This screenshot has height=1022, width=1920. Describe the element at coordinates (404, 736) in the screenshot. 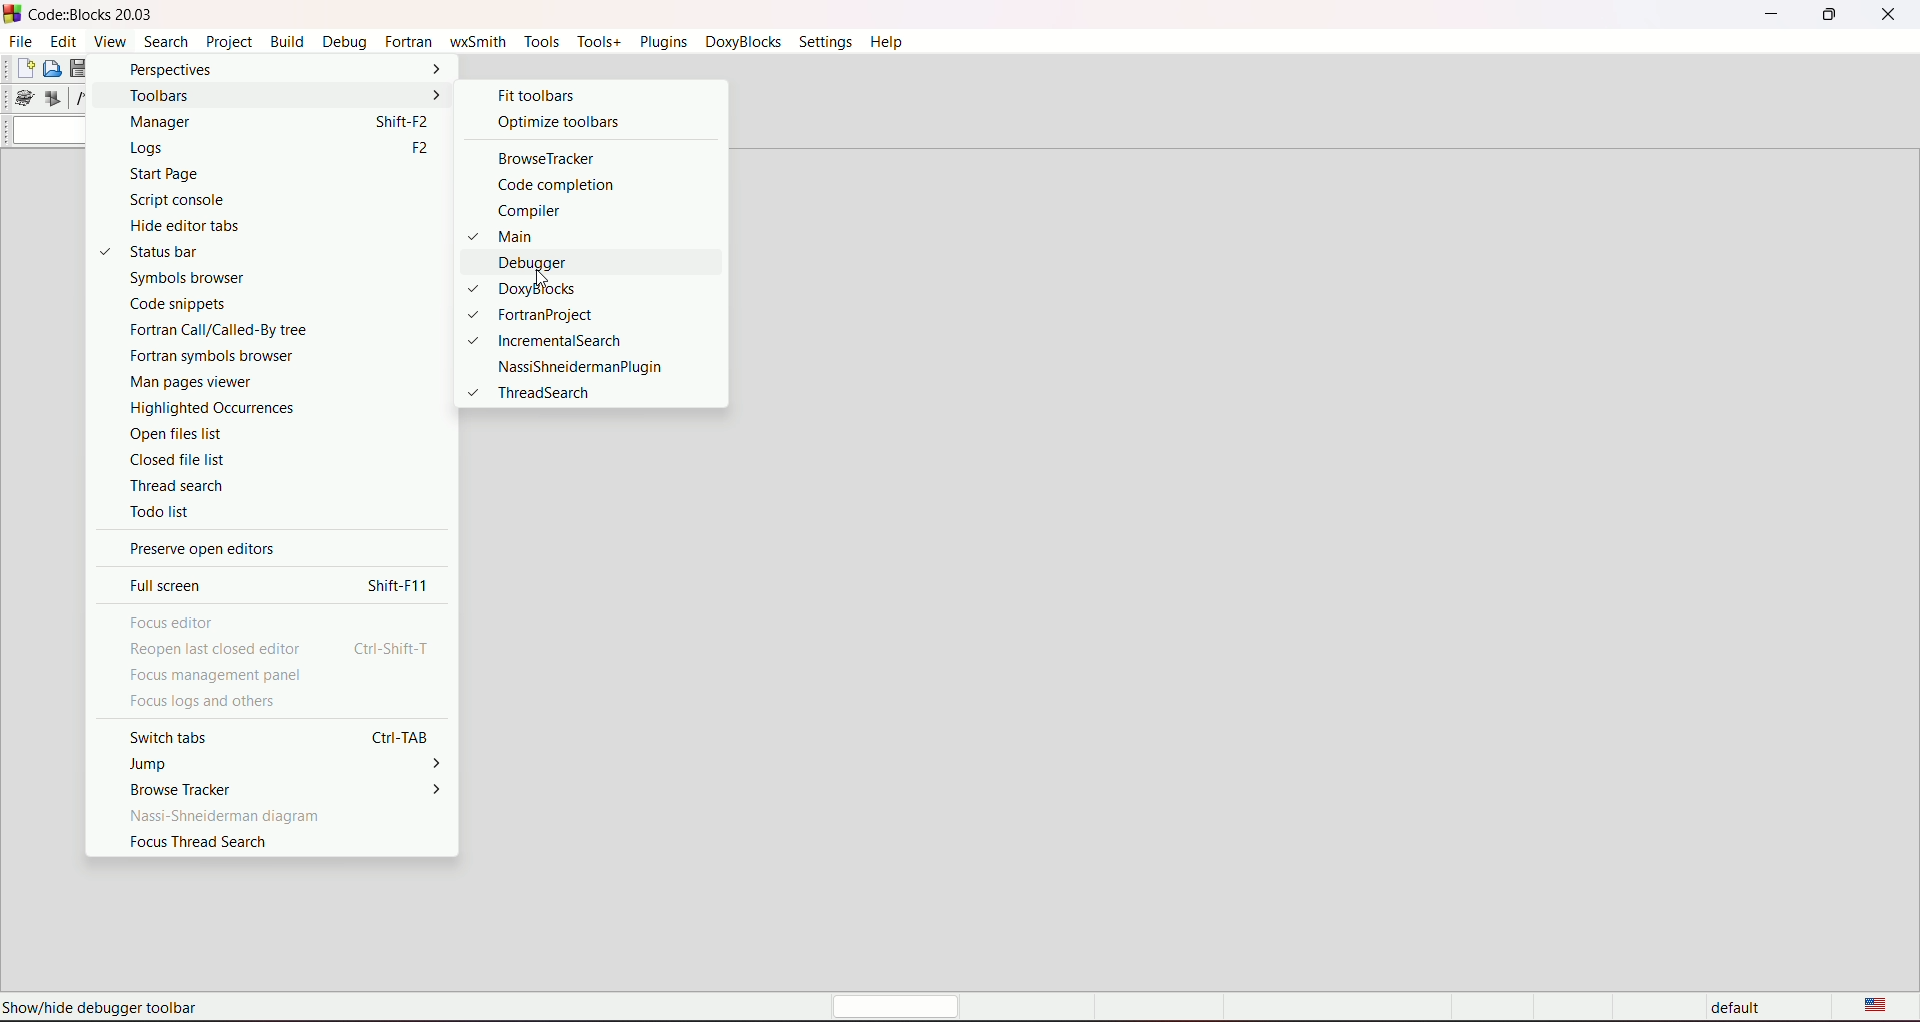

I see `ctrl+TAB` at that location.